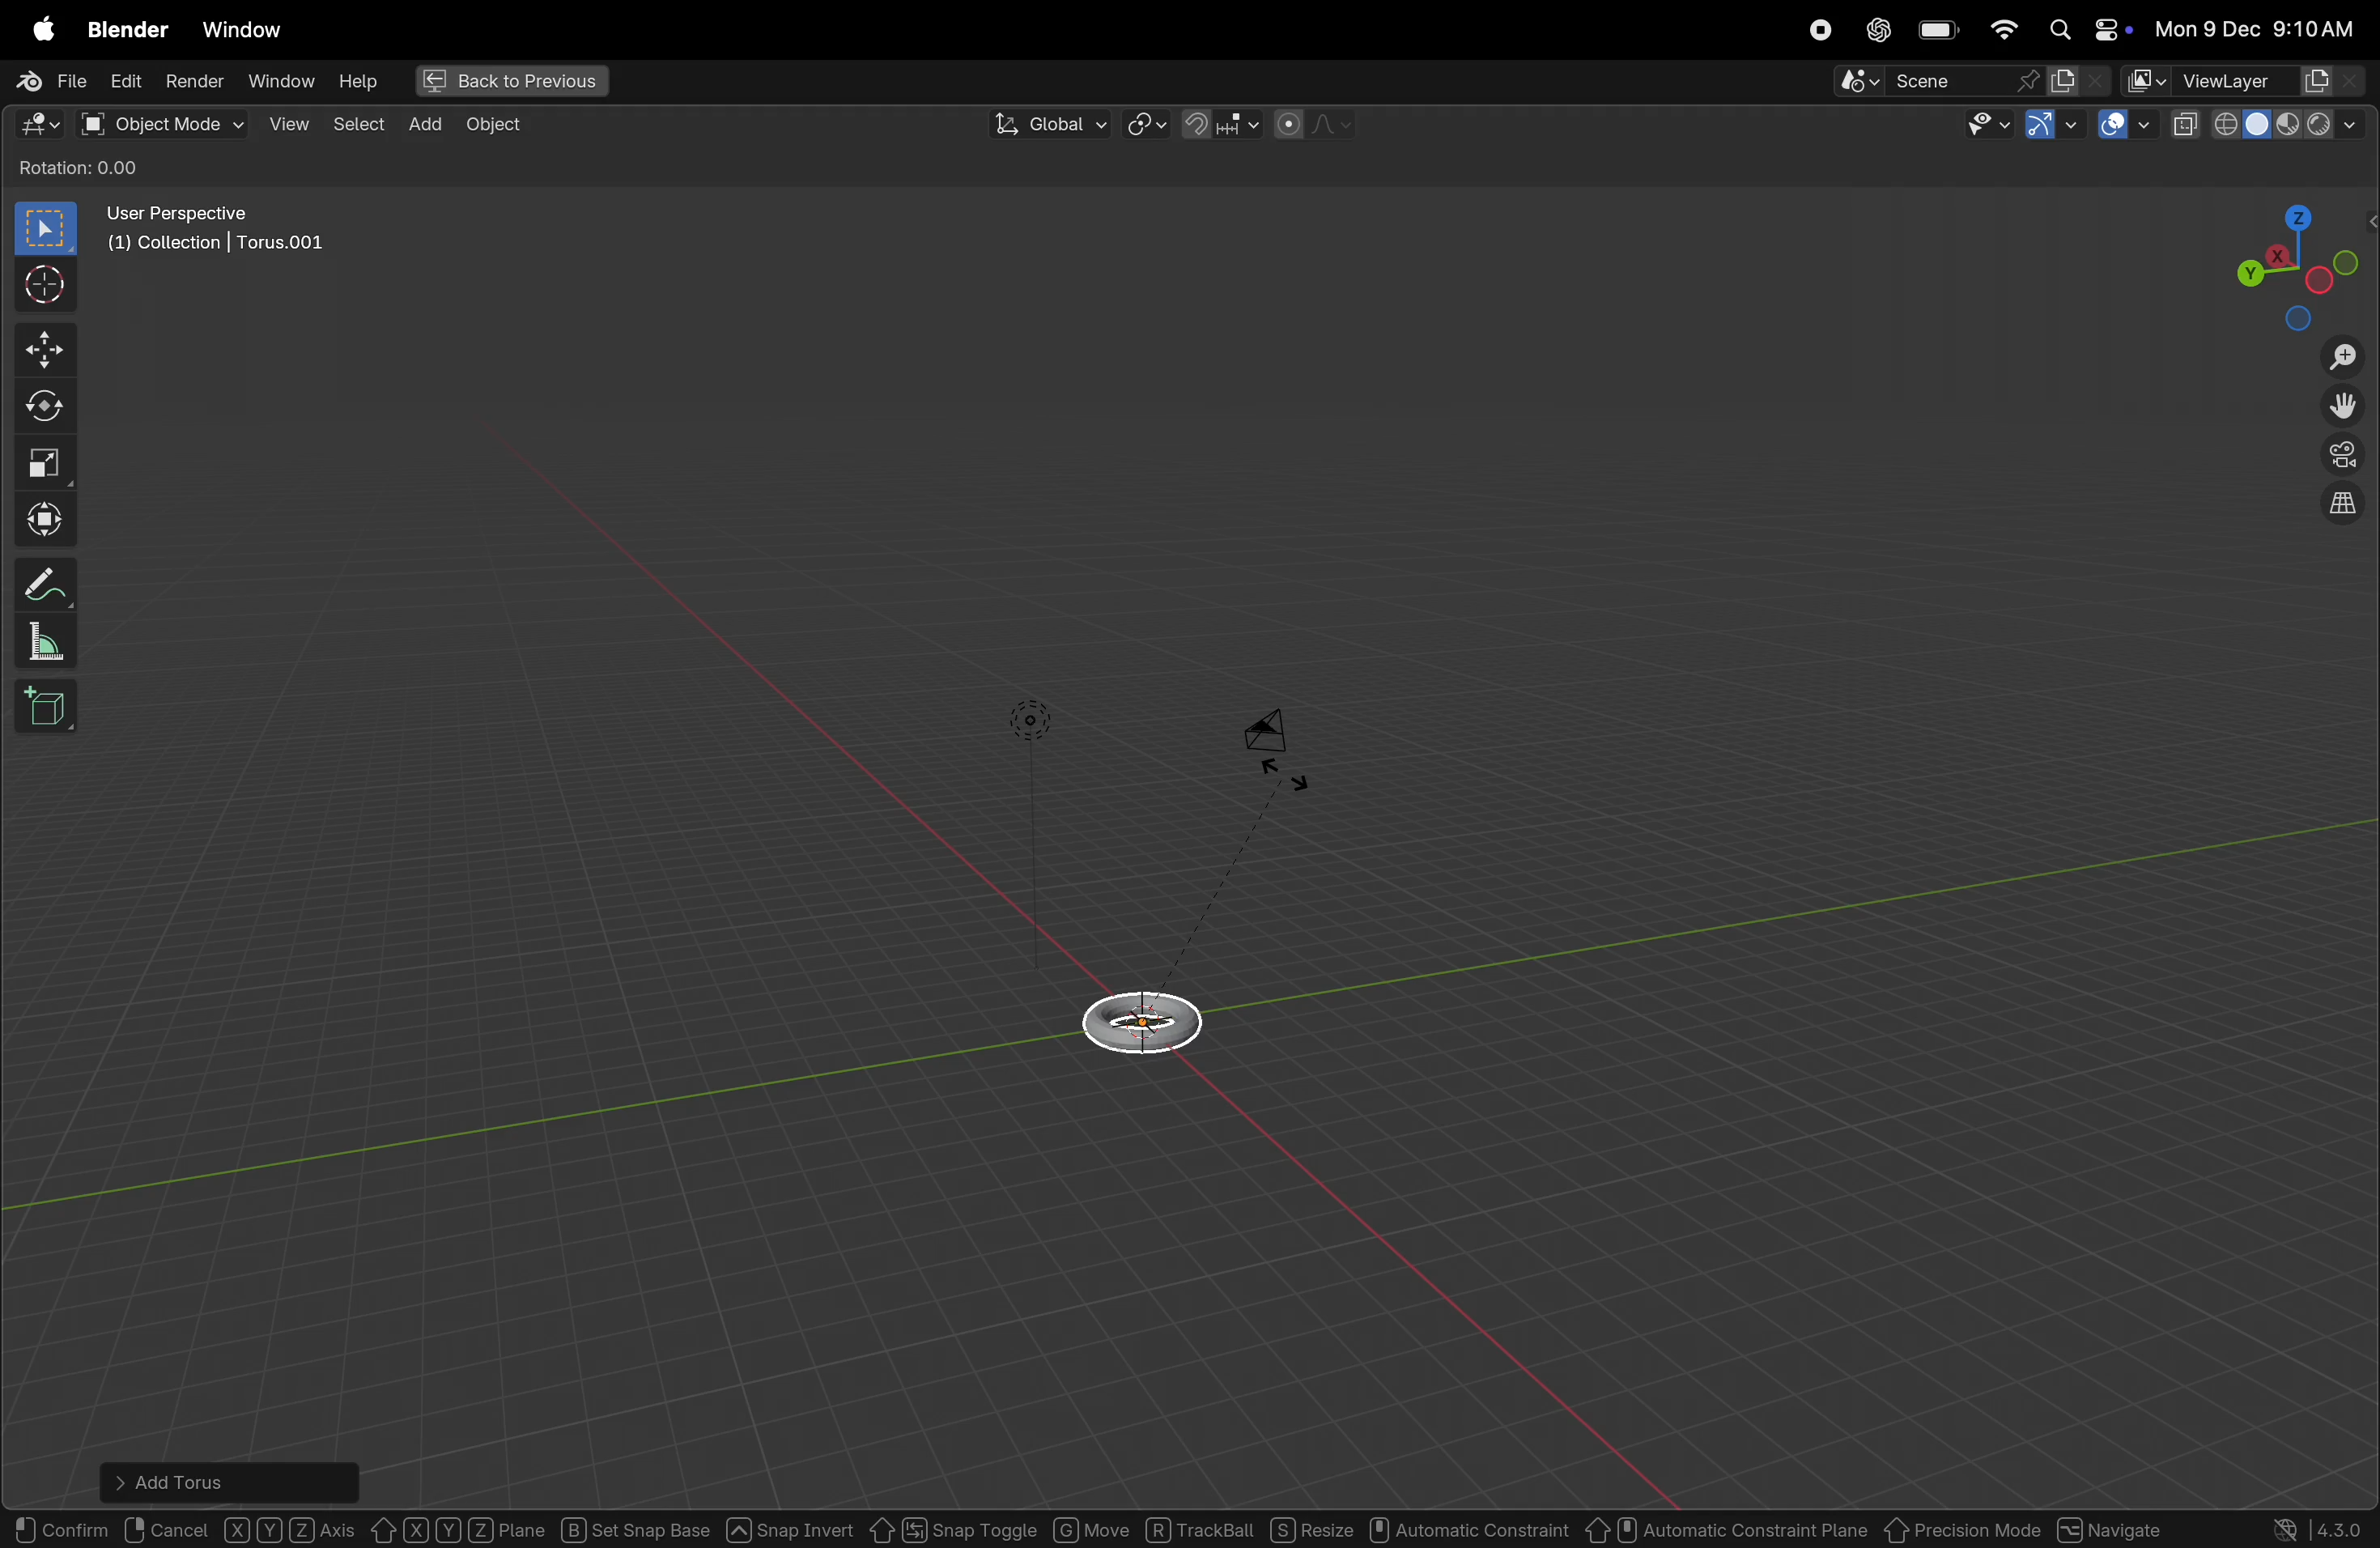 This screenshot has height=1548, width=2380. What do you see at coordinates (2295, 122) in the screenshot?
I see `view shading` at bounding box center [2295, 122].